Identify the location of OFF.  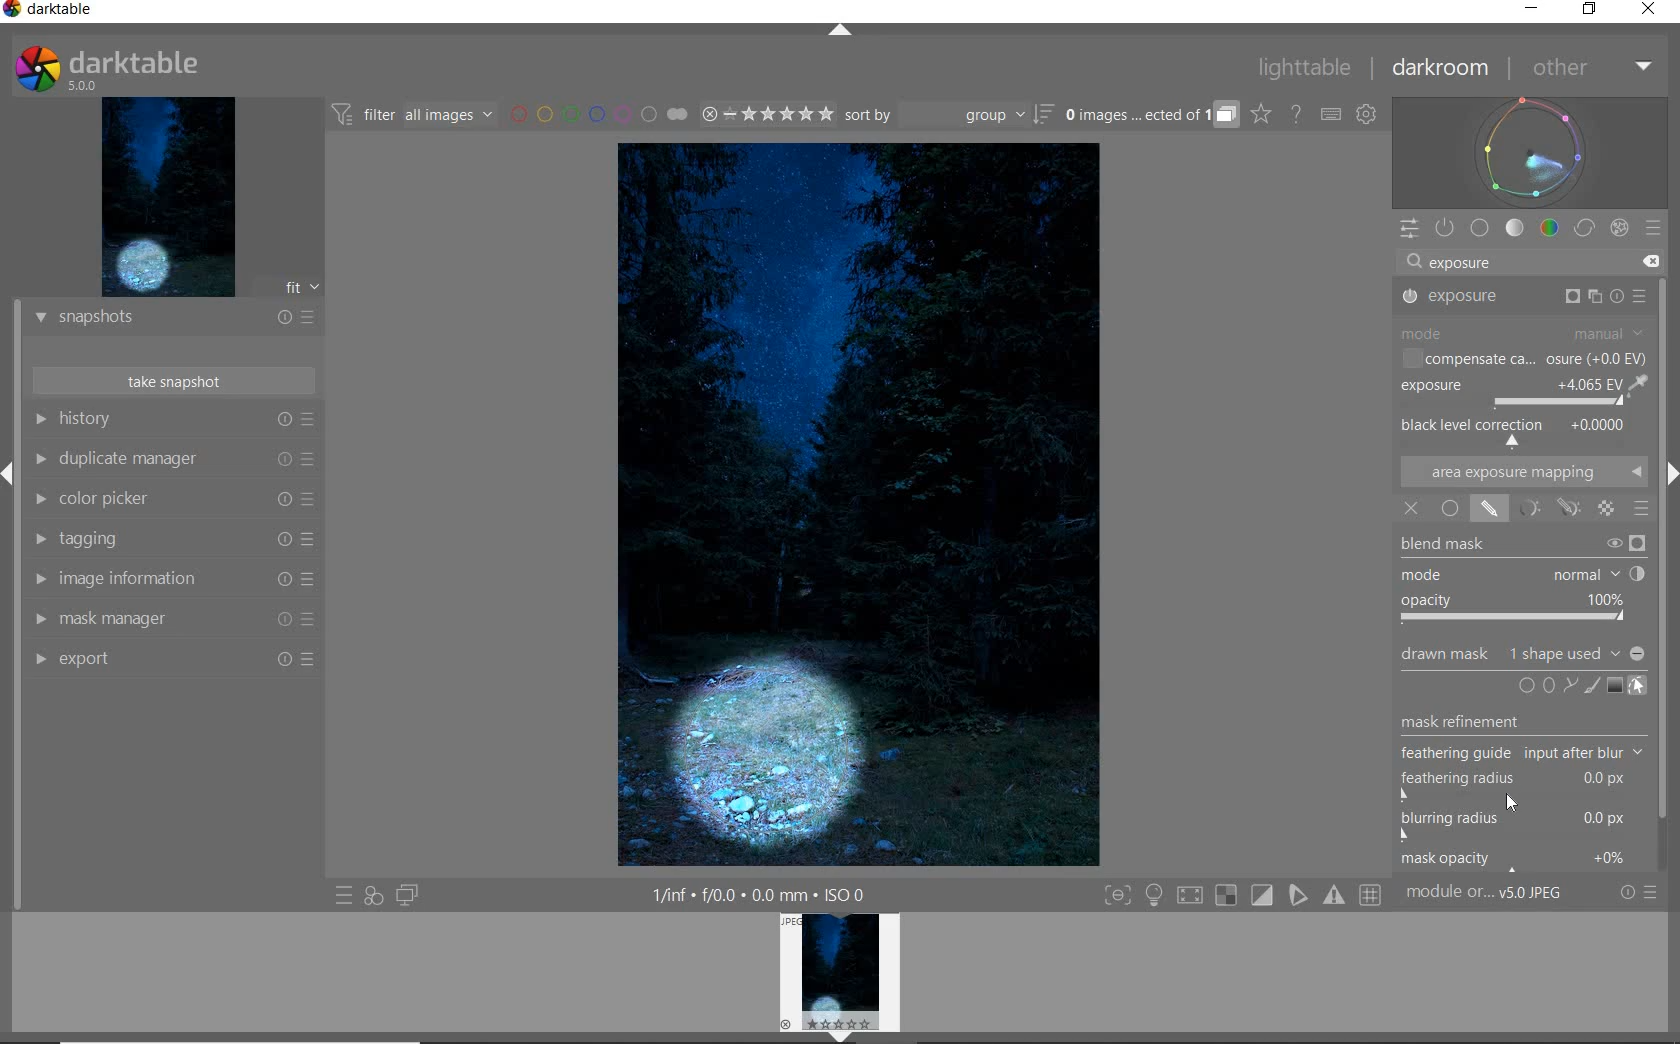
(1411, 509).